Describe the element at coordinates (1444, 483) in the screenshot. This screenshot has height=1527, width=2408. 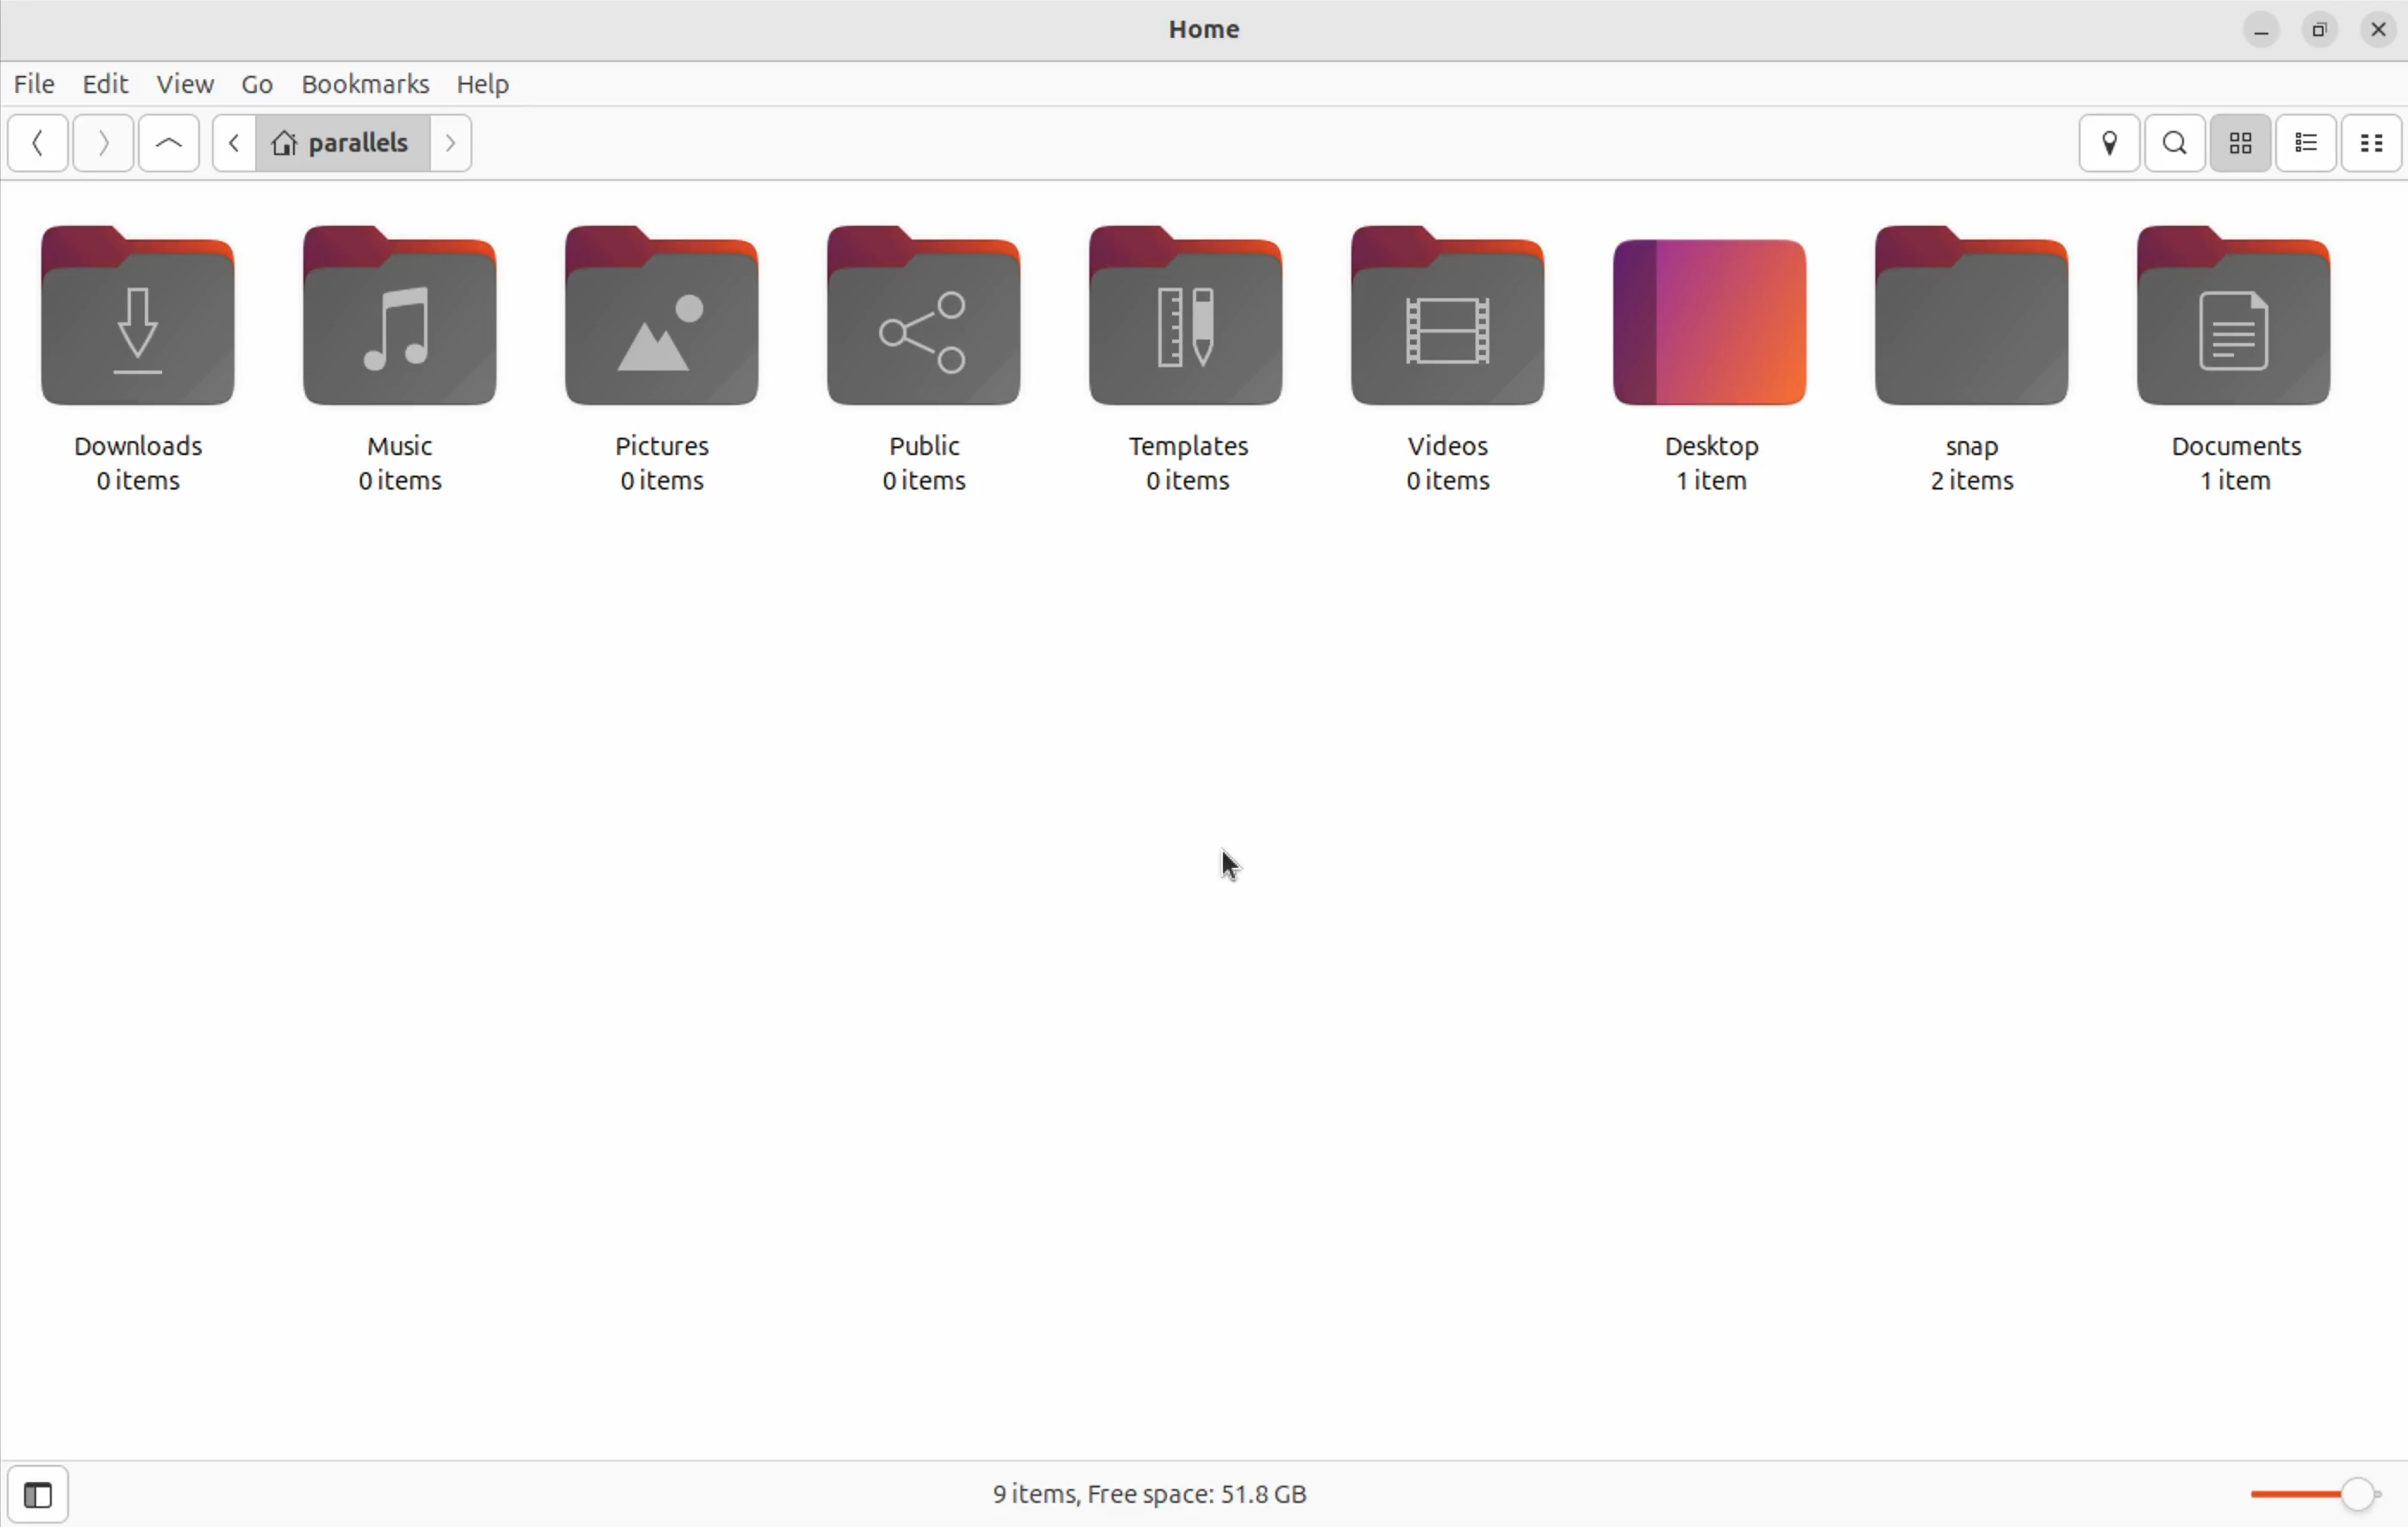
I see `0 items` at that location.